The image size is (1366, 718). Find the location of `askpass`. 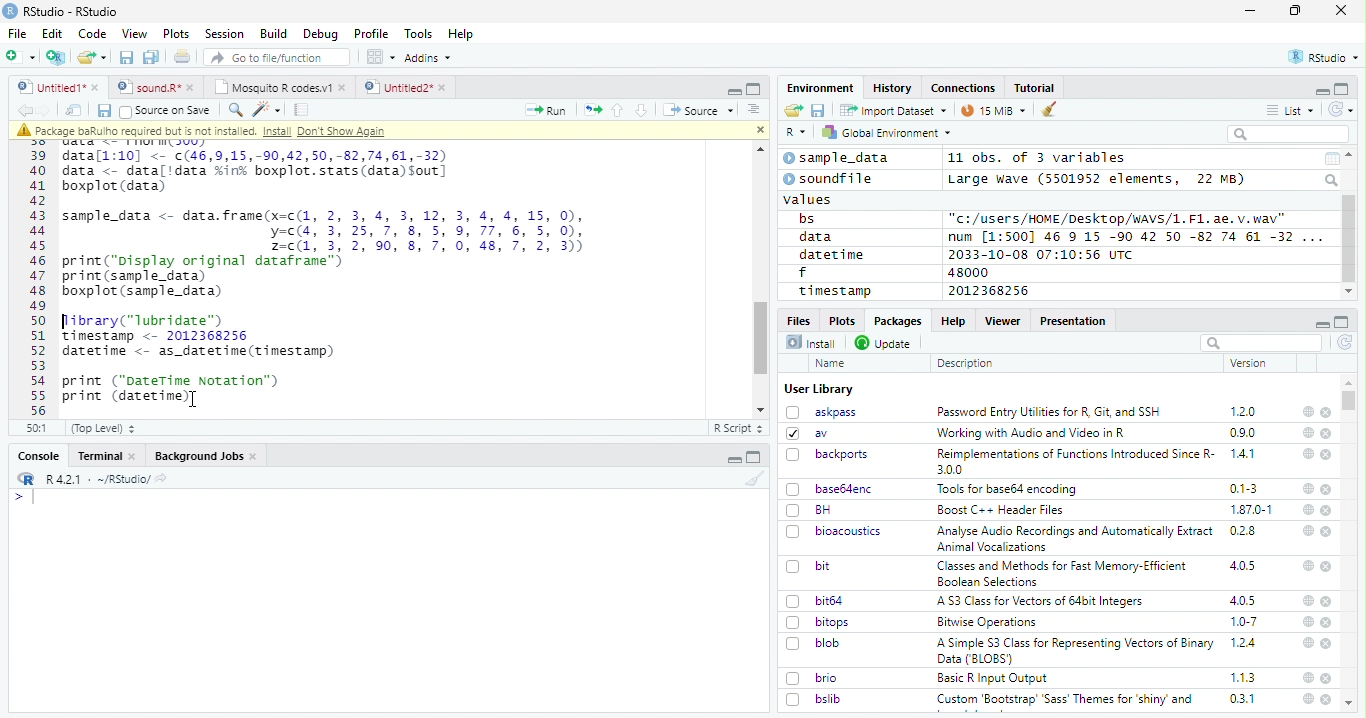

askpass is located at coordinates (820, 412).